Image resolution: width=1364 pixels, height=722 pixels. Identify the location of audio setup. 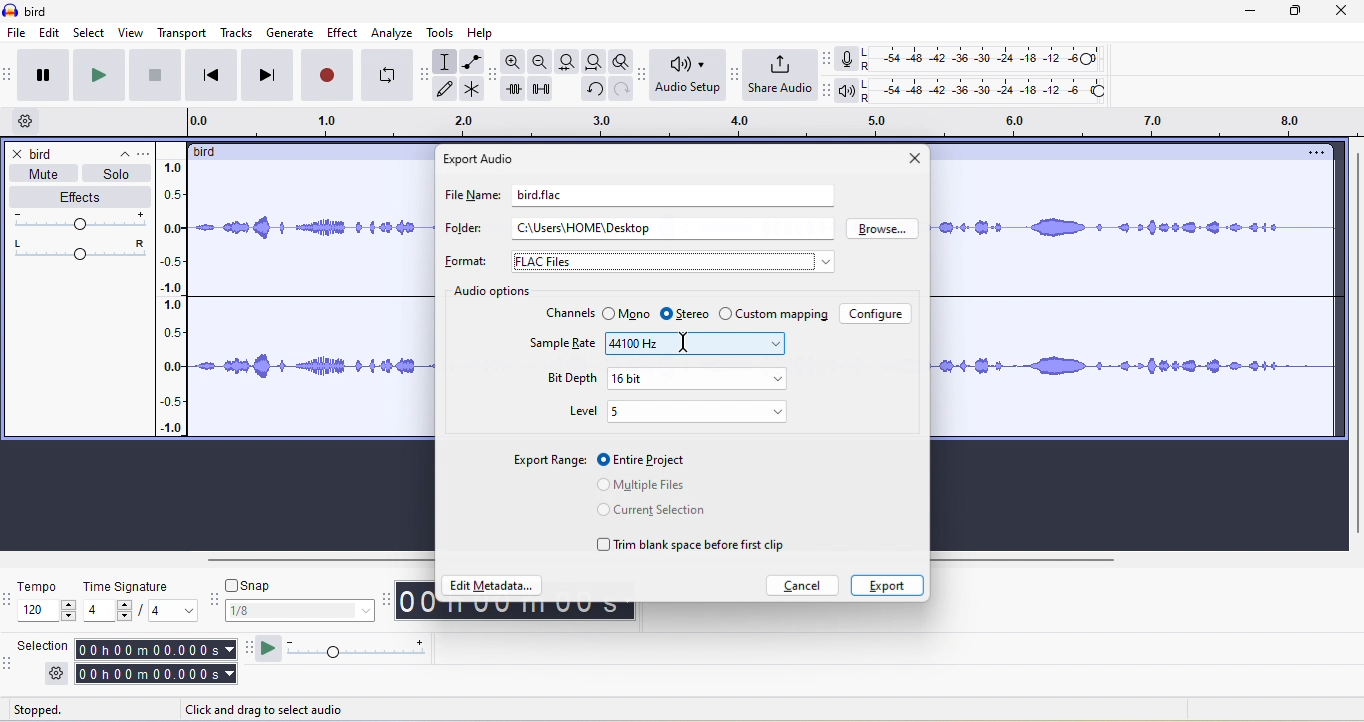
(684, 76).